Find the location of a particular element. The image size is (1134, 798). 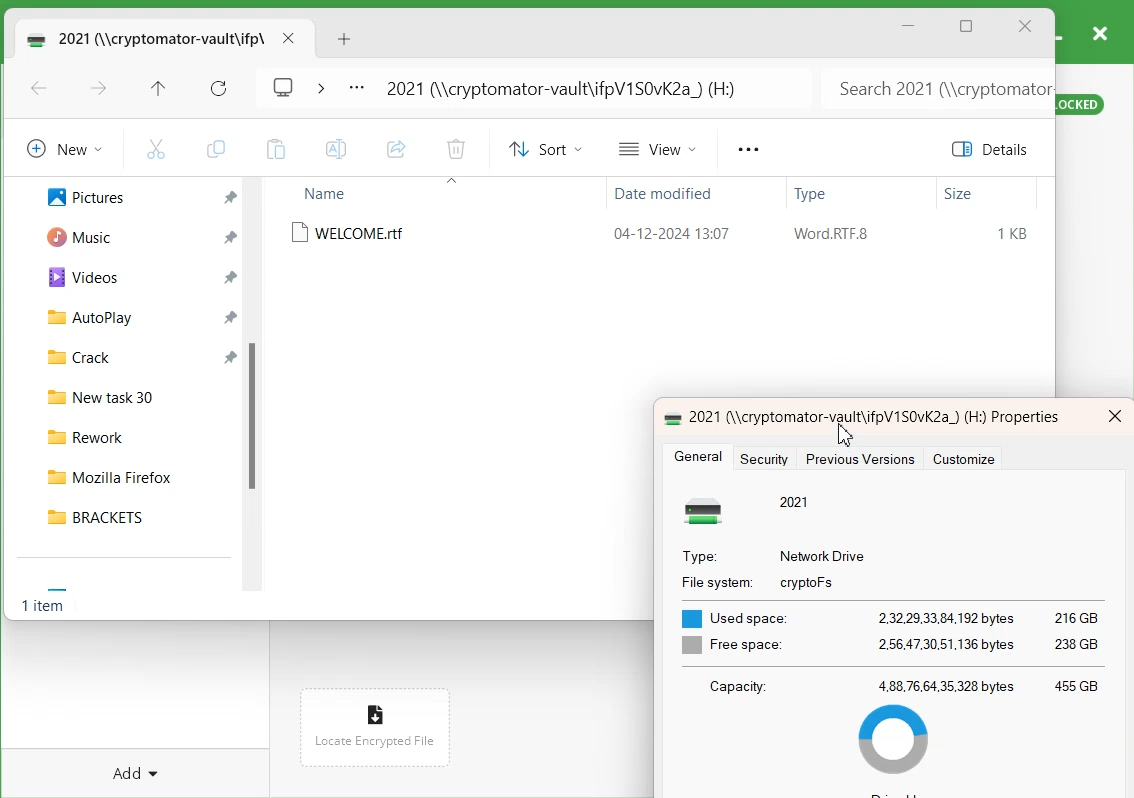

Pin a file is located at coordinates (232, 277).